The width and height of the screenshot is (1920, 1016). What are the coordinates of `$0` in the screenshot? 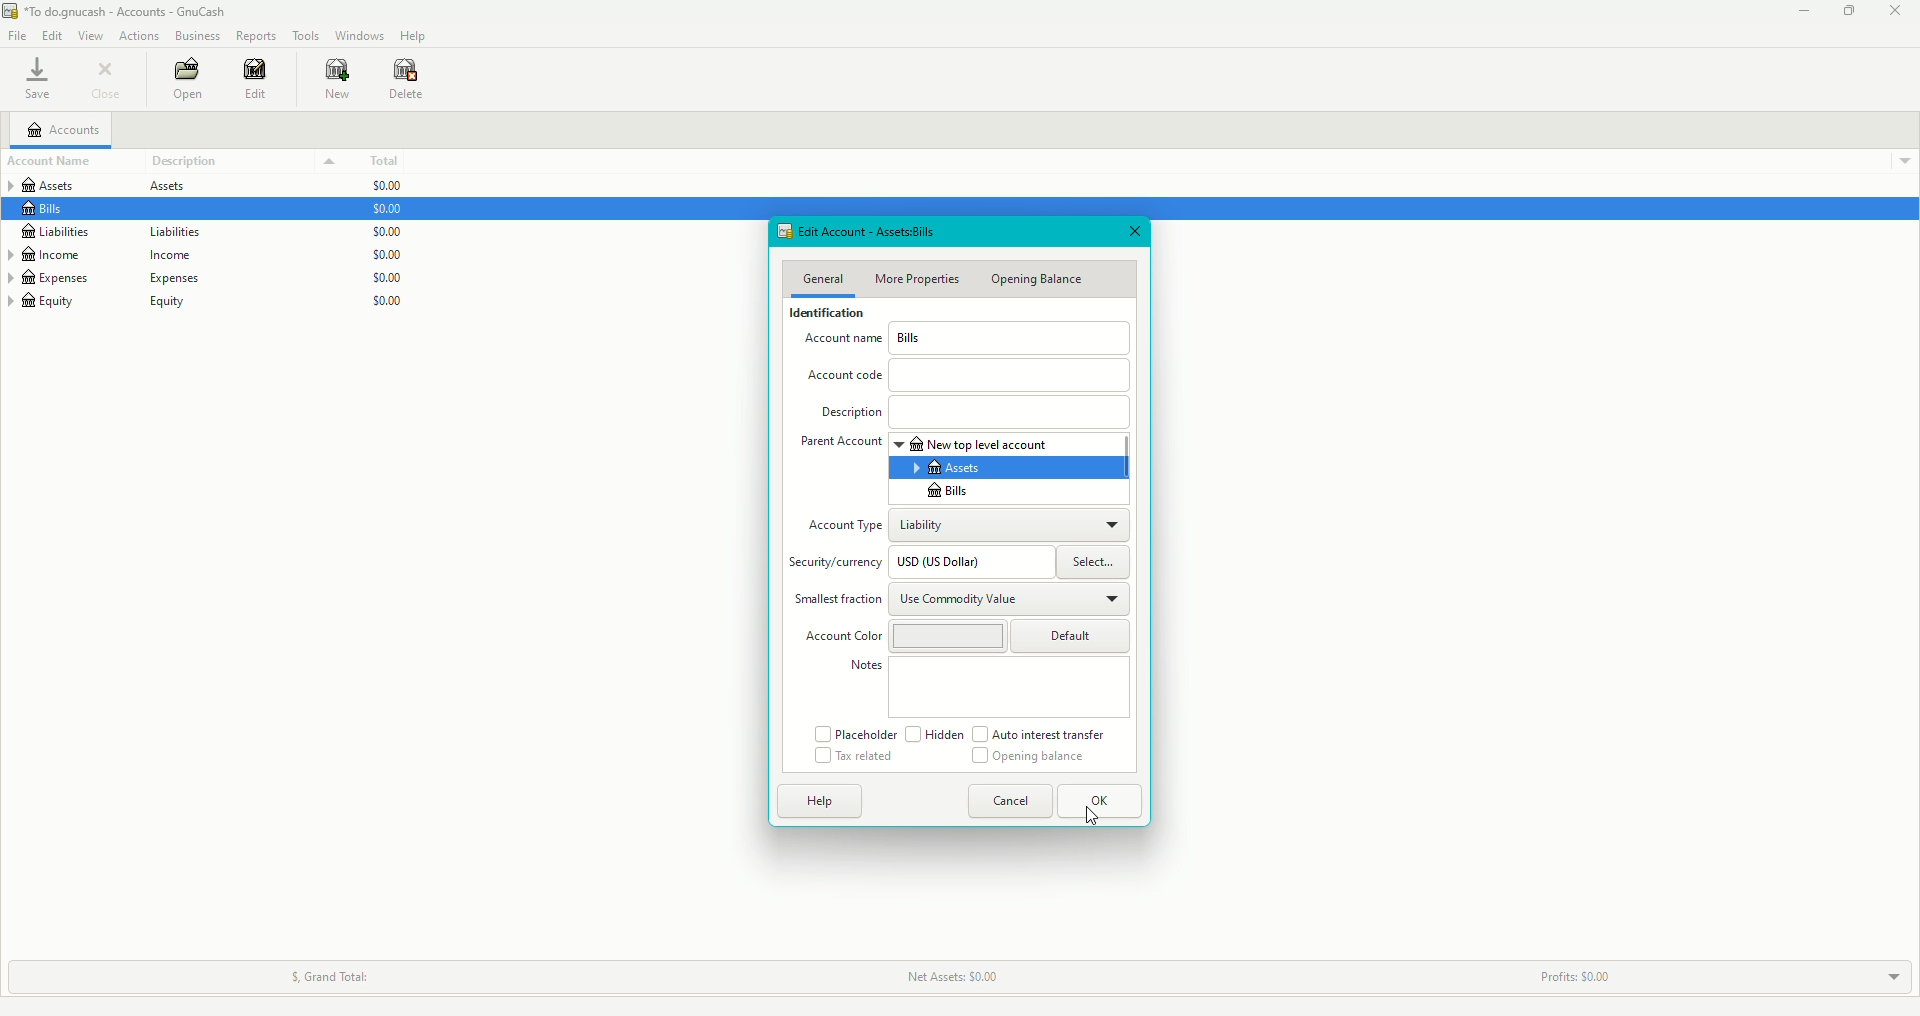 It's located at (396, 252).